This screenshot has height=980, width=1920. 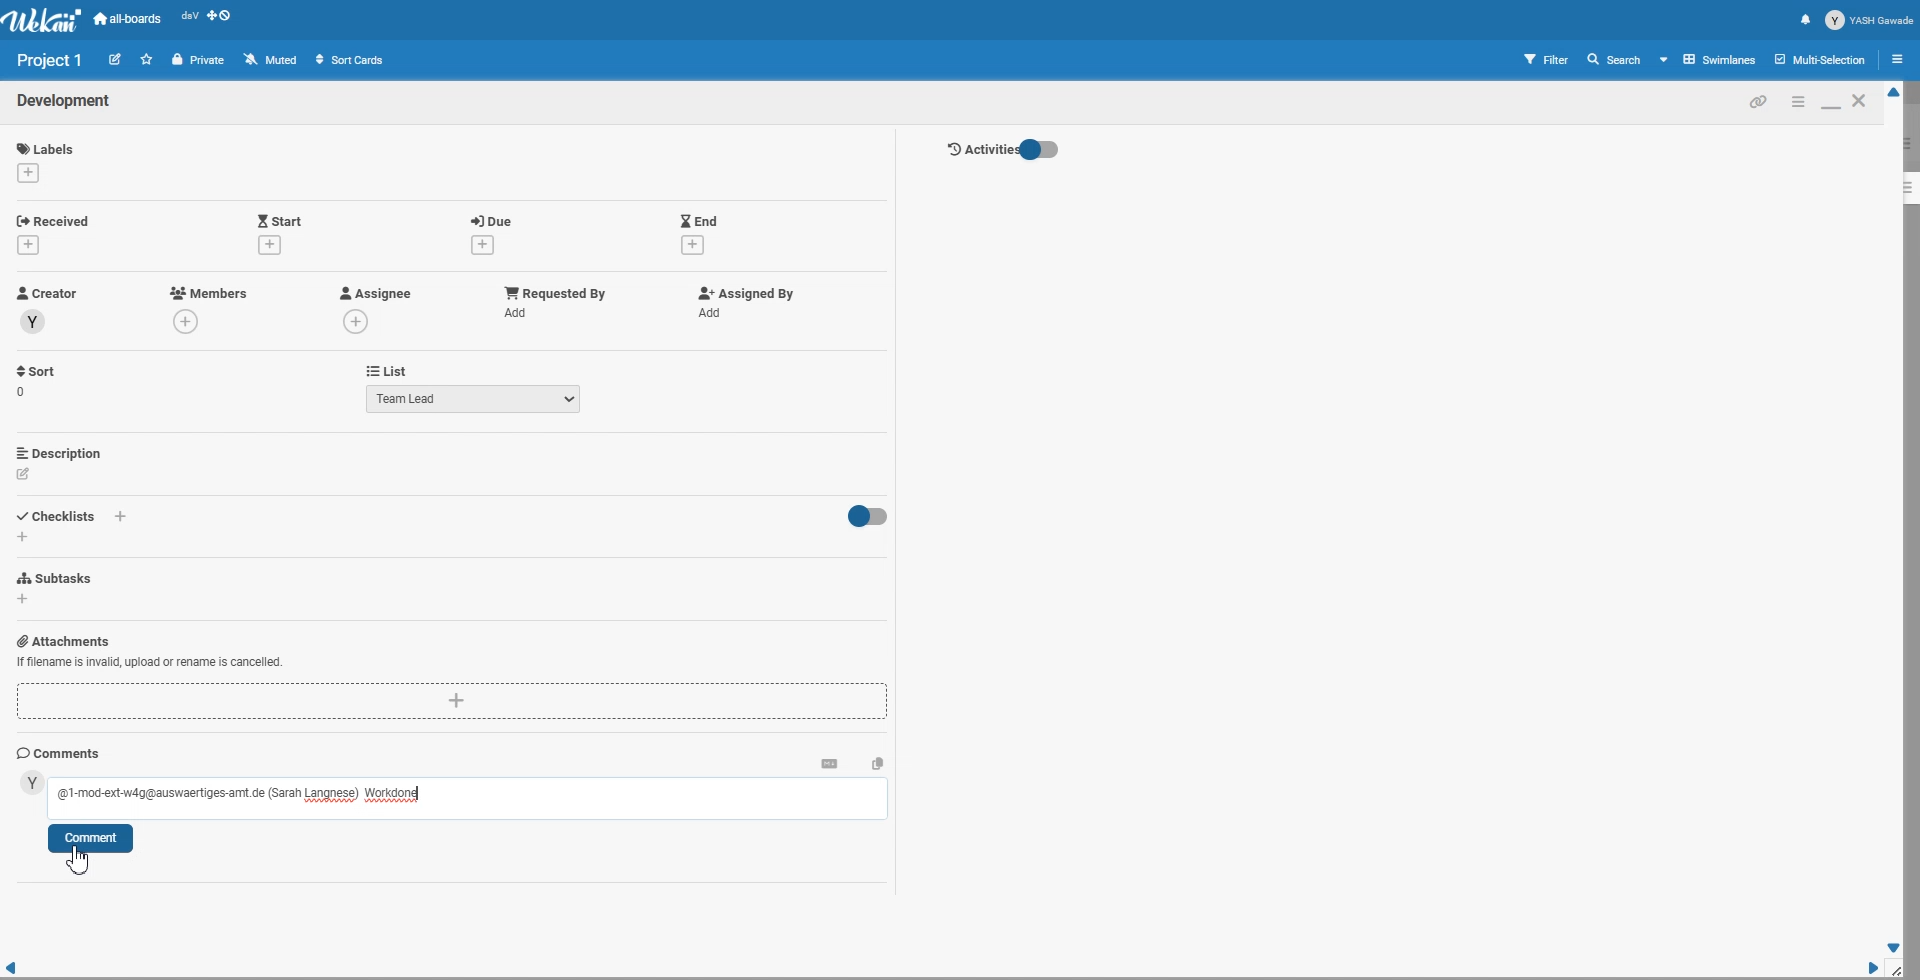 I want to click on Comment, so click(x=90, y=839).